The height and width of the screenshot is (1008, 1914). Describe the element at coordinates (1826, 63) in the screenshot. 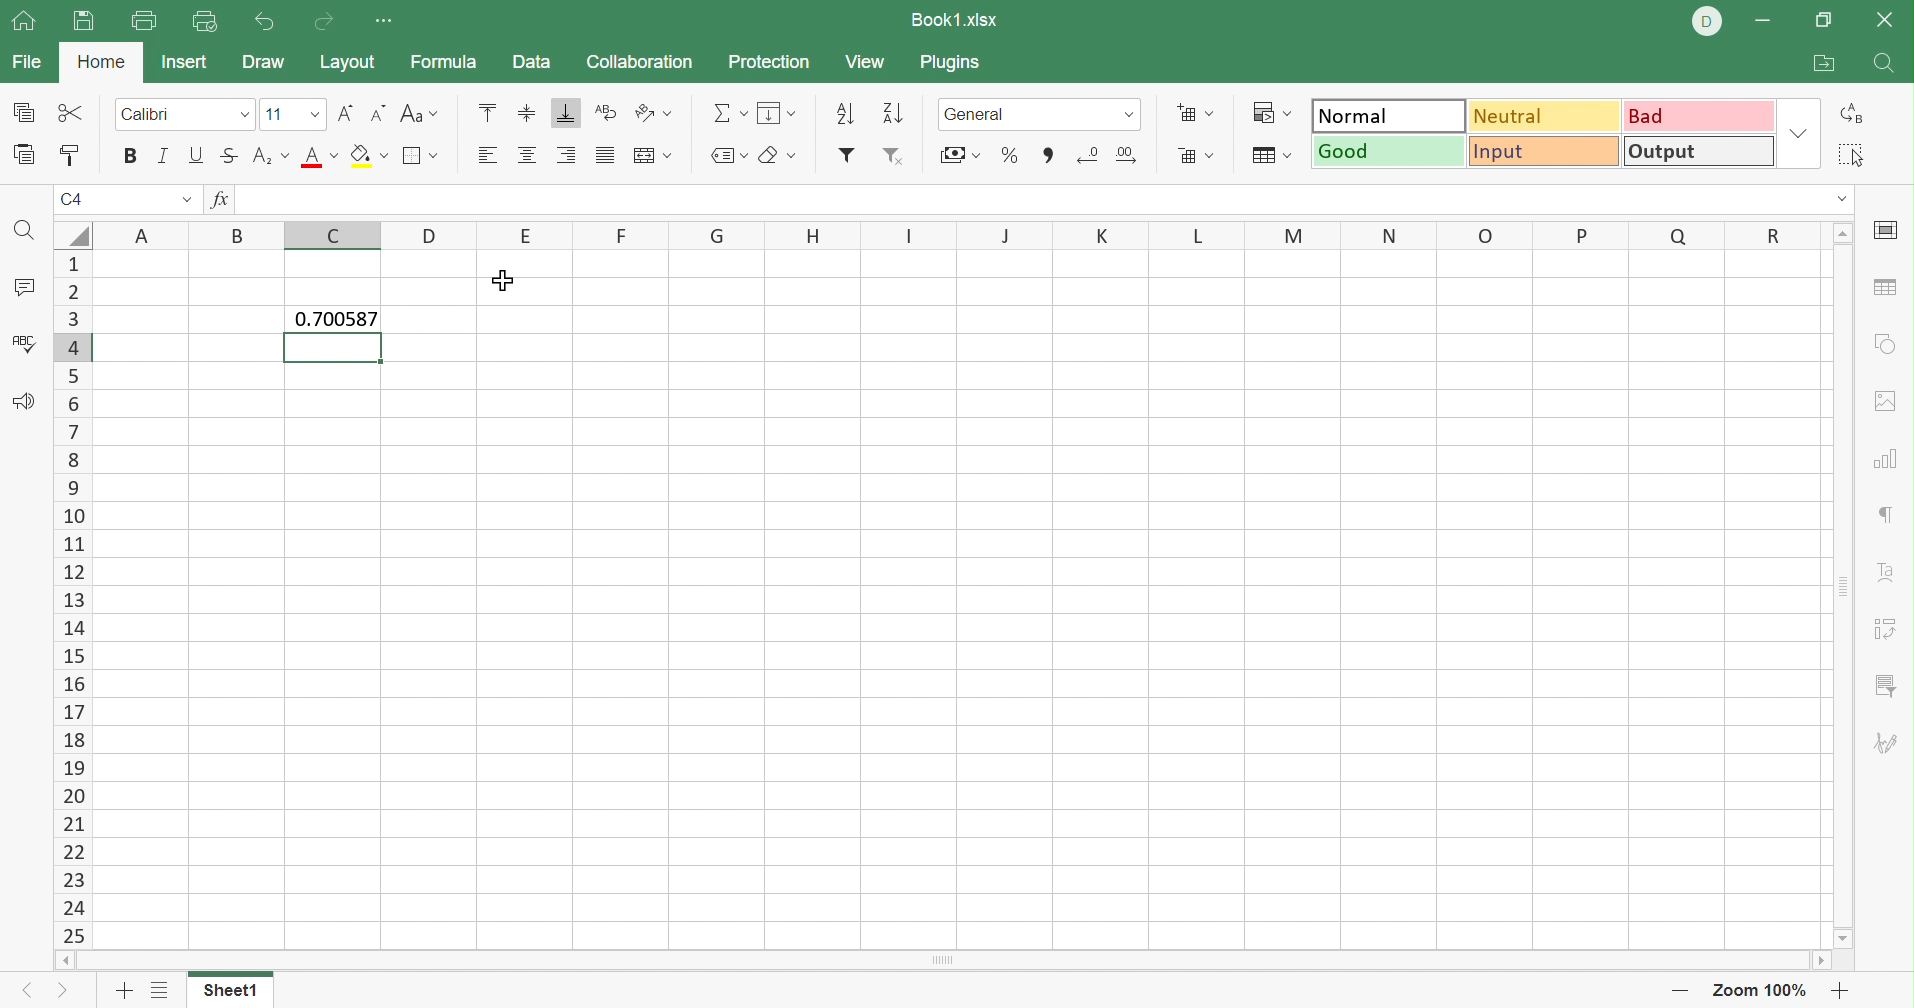

I see `Open file location` at that location.